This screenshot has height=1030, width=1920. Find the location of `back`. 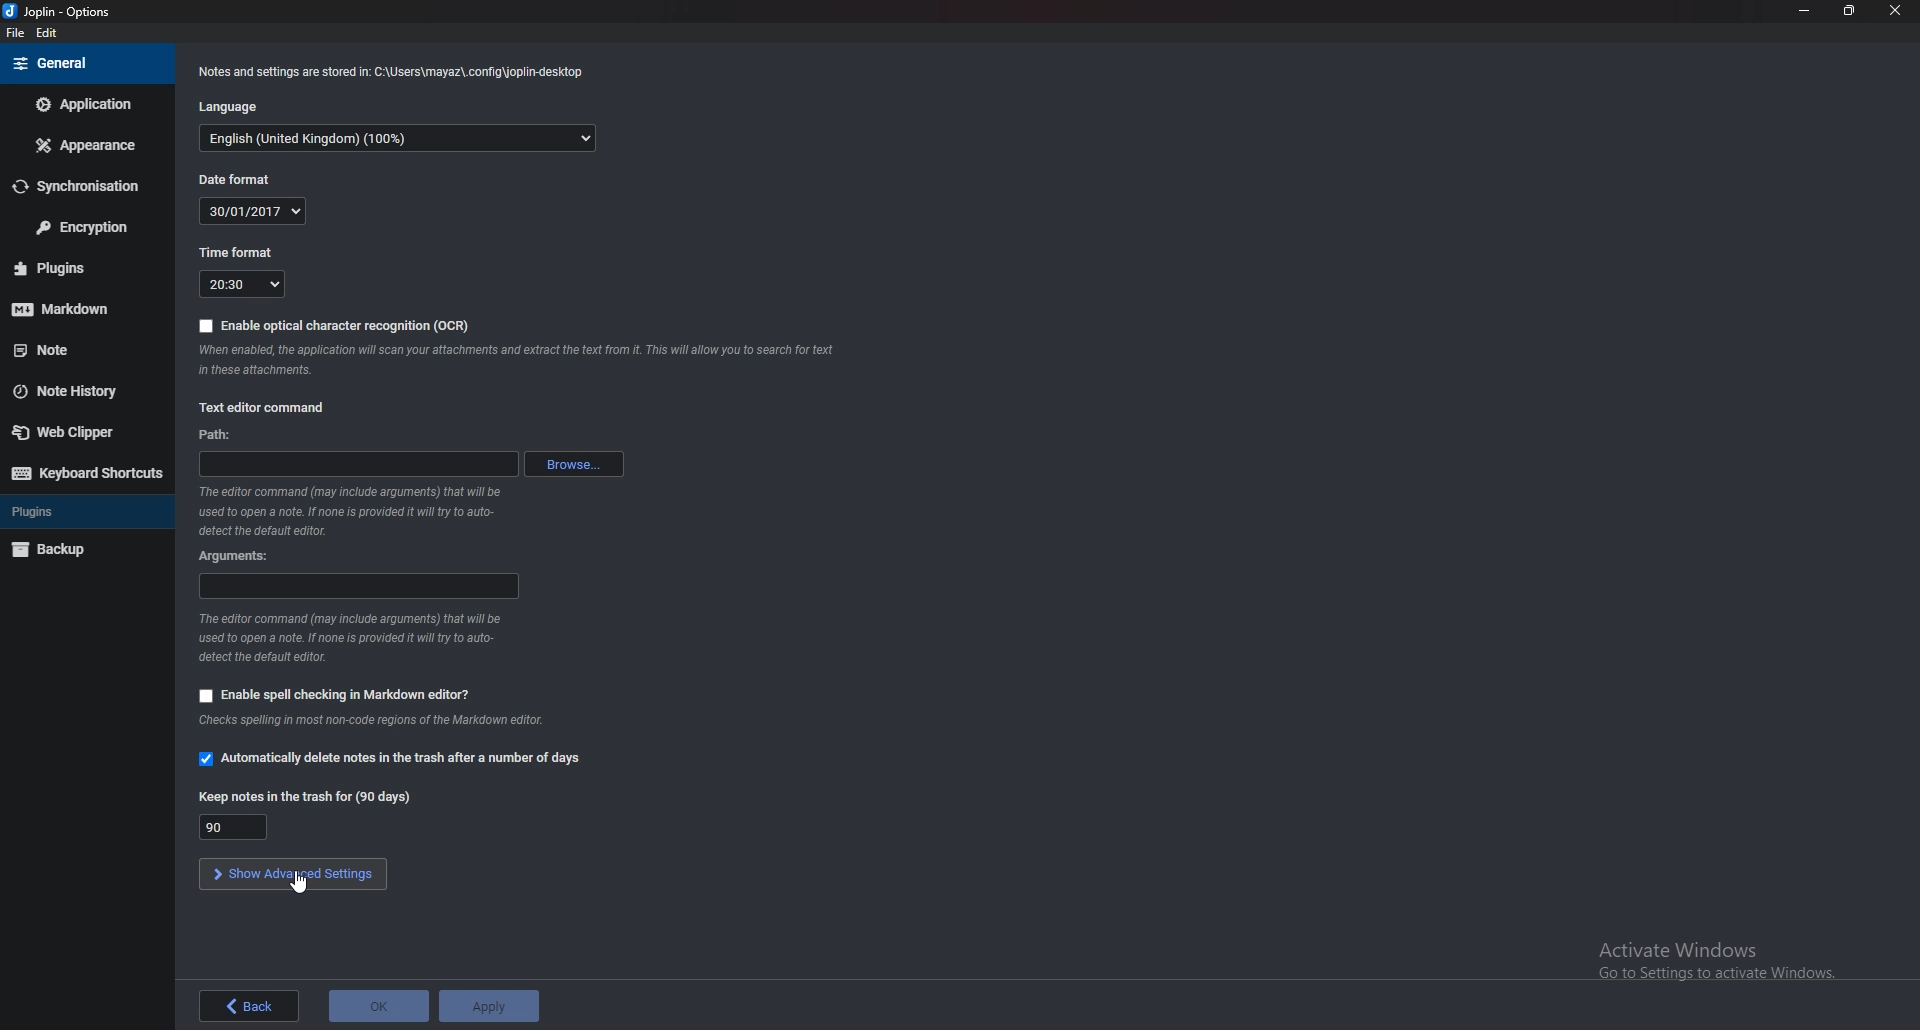

back is located at coordinates (249, 1006).